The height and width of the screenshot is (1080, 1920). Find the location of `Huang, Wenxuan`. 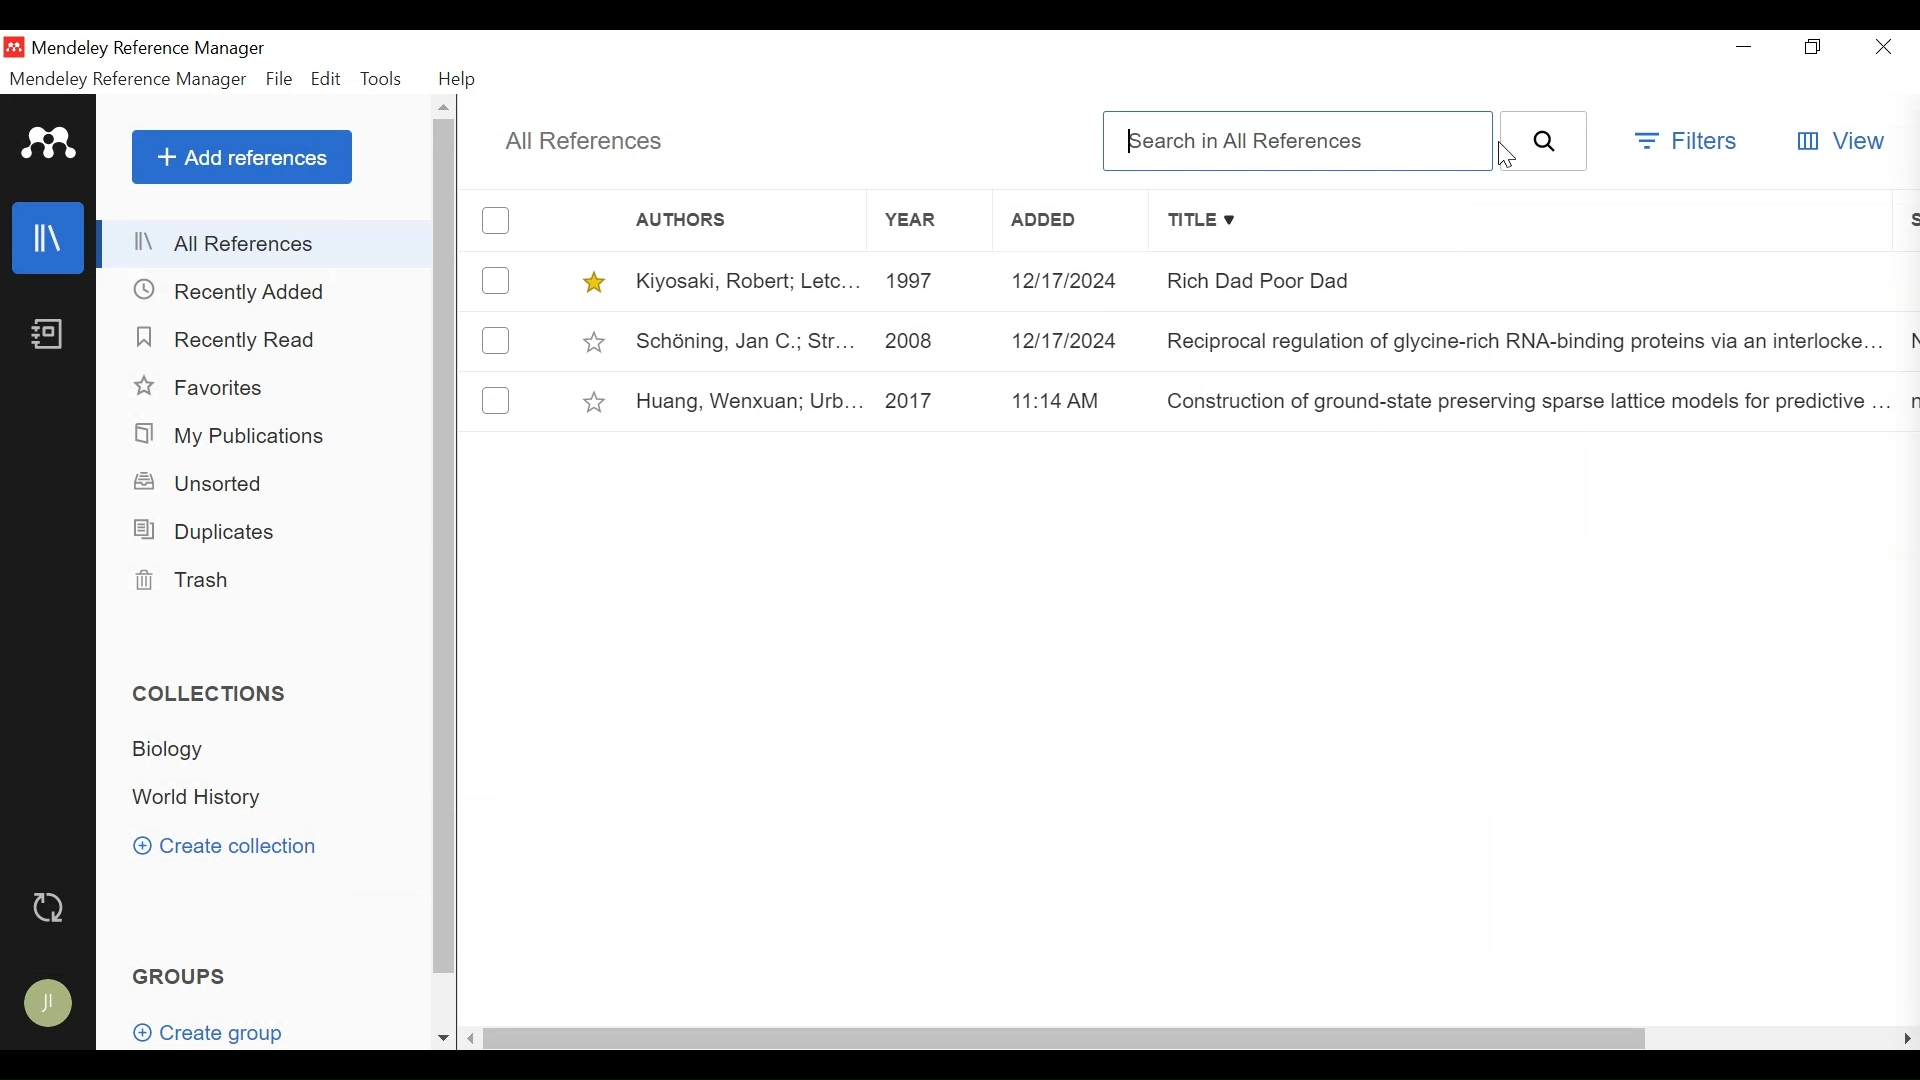

Huang, Wenxuan is located at coordinates (743, 402).